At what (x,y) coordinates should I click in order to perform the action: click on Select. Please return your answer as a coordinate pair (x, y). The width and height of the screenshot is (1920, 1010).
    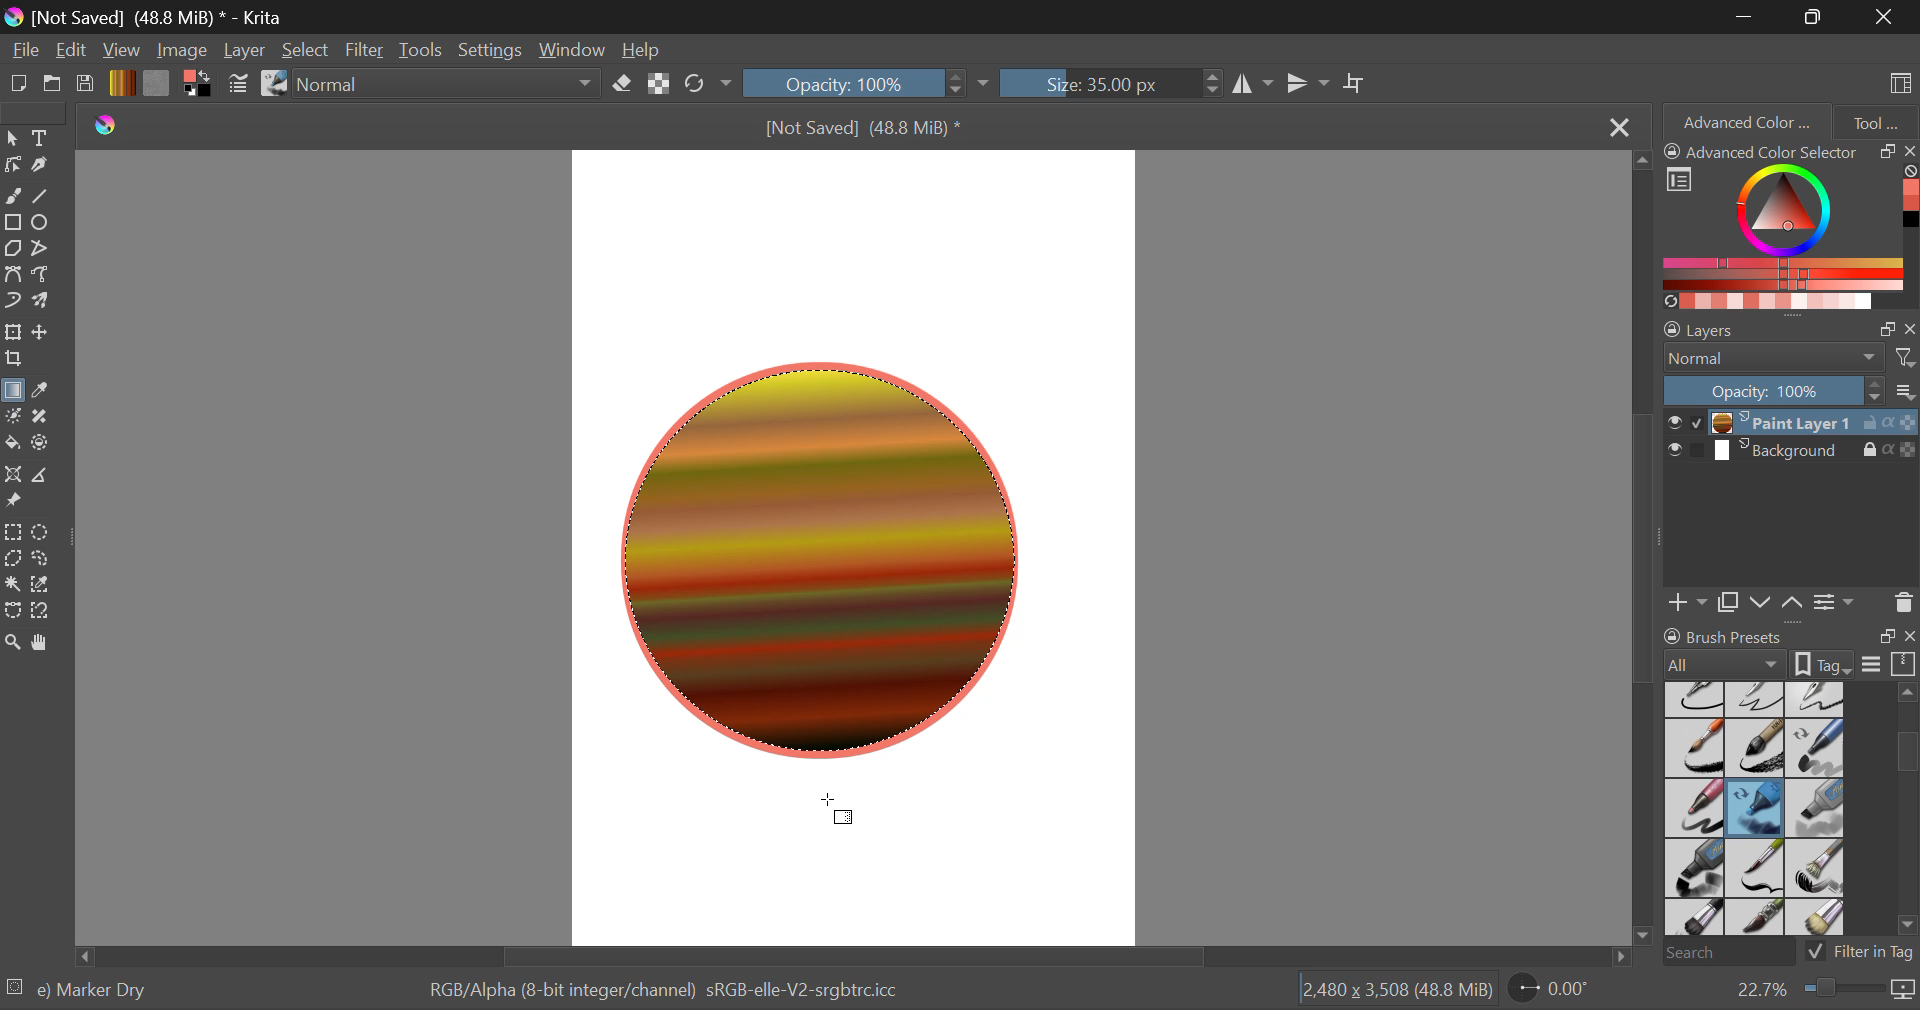
    Looking at the image, I should click on (307, 52).